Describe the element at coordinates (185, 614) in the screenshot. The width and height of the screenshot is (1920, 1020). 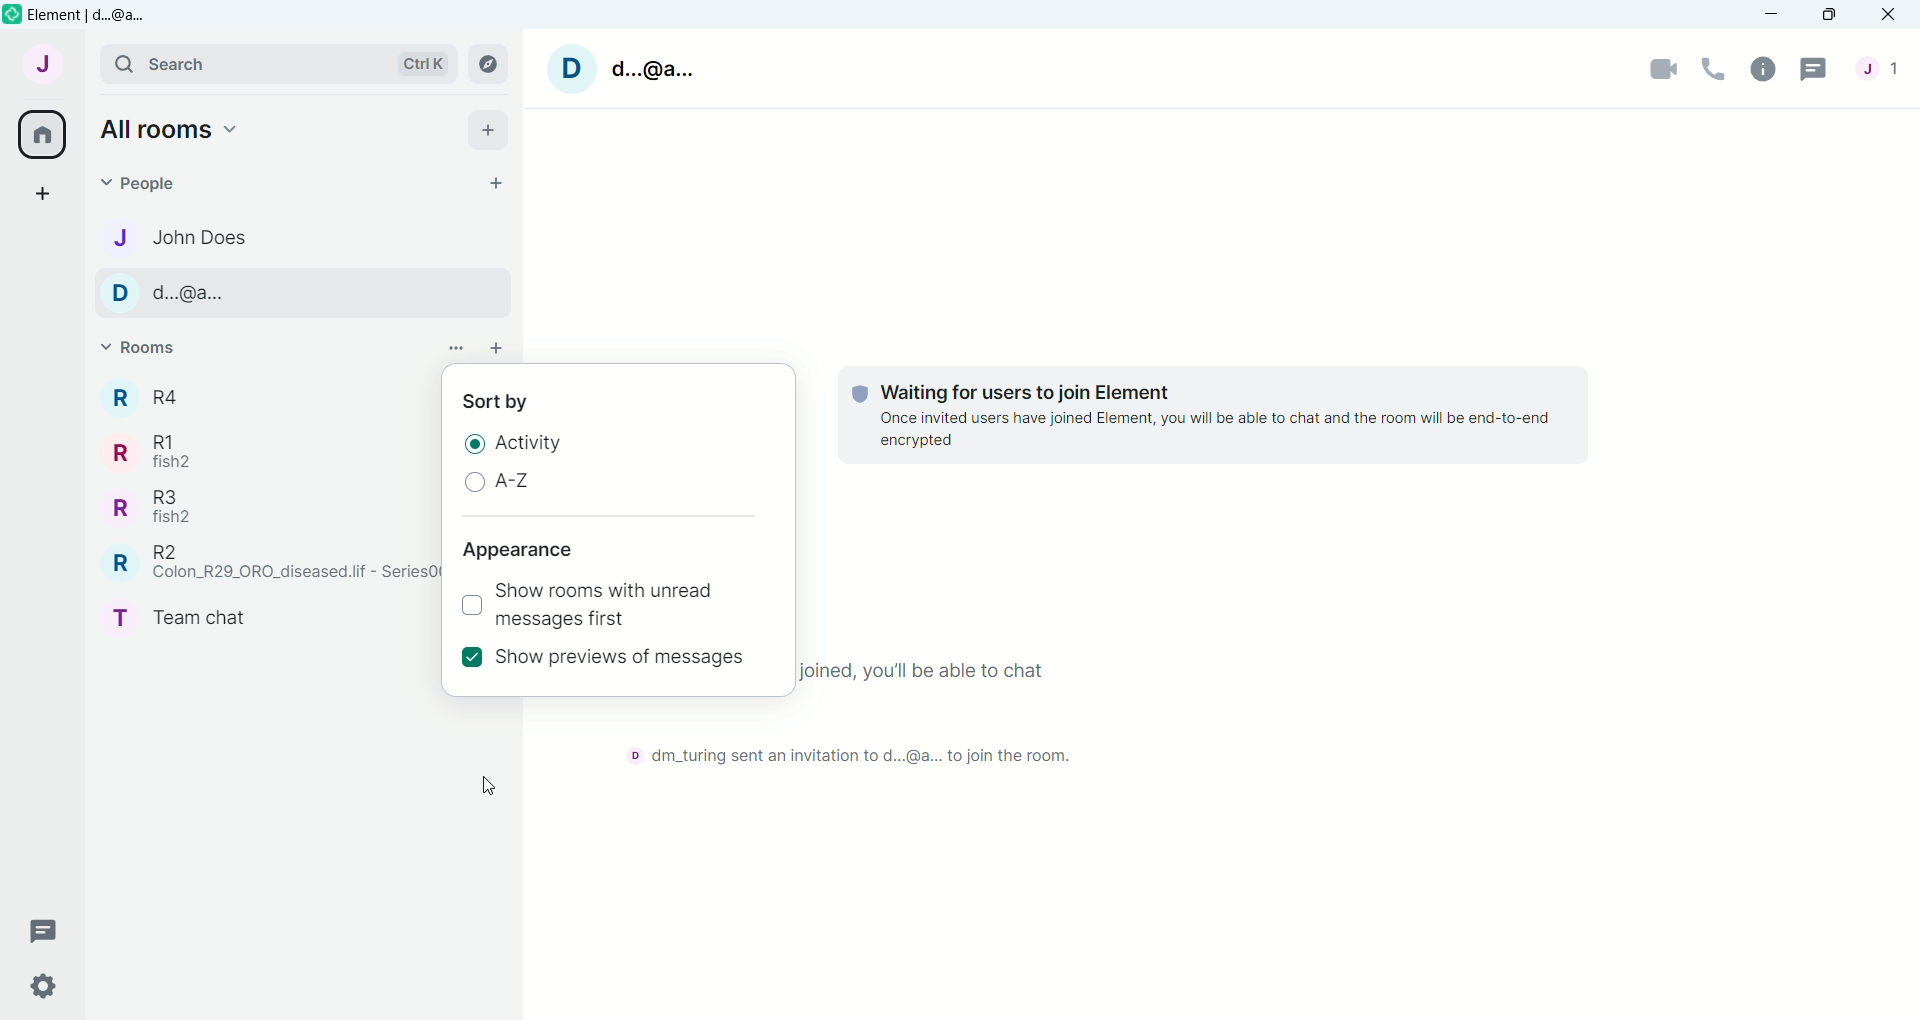
I see `T Team Chat` at that location.